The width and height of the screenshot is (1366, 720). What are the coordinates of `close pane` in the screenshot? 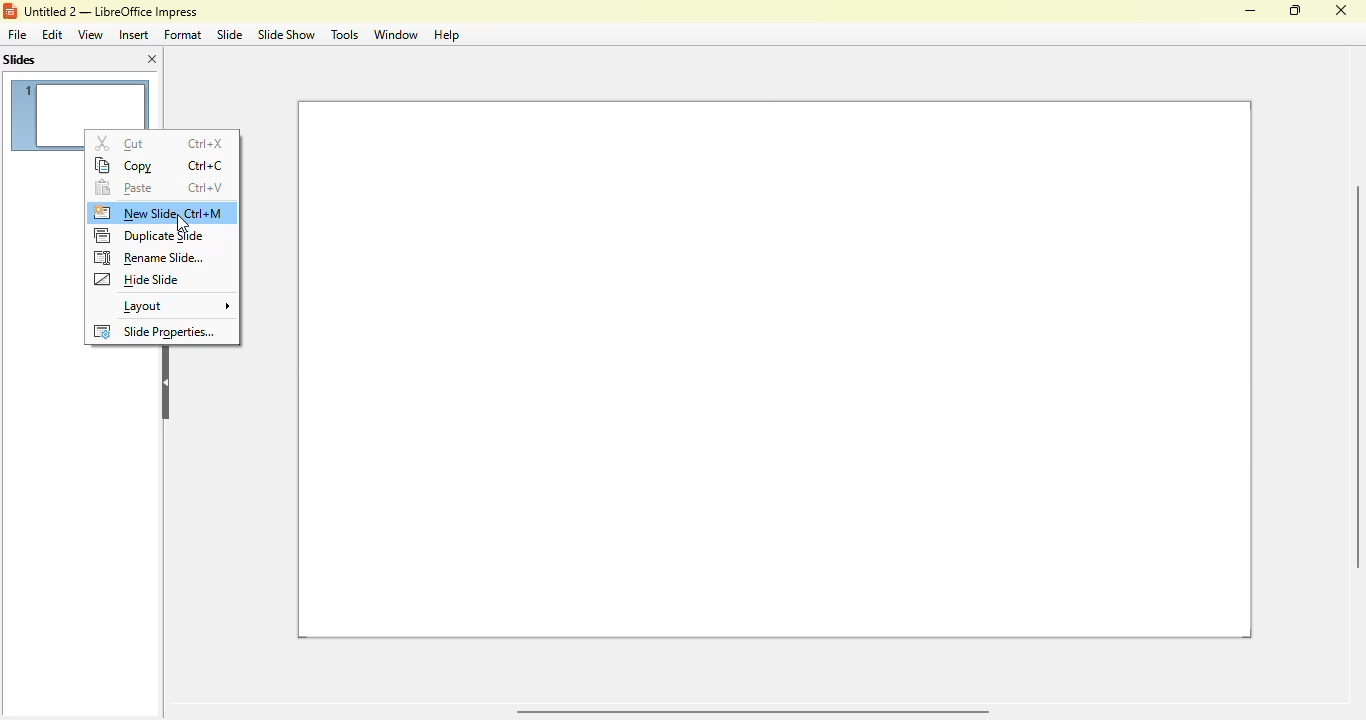 It's located at (152, 59).